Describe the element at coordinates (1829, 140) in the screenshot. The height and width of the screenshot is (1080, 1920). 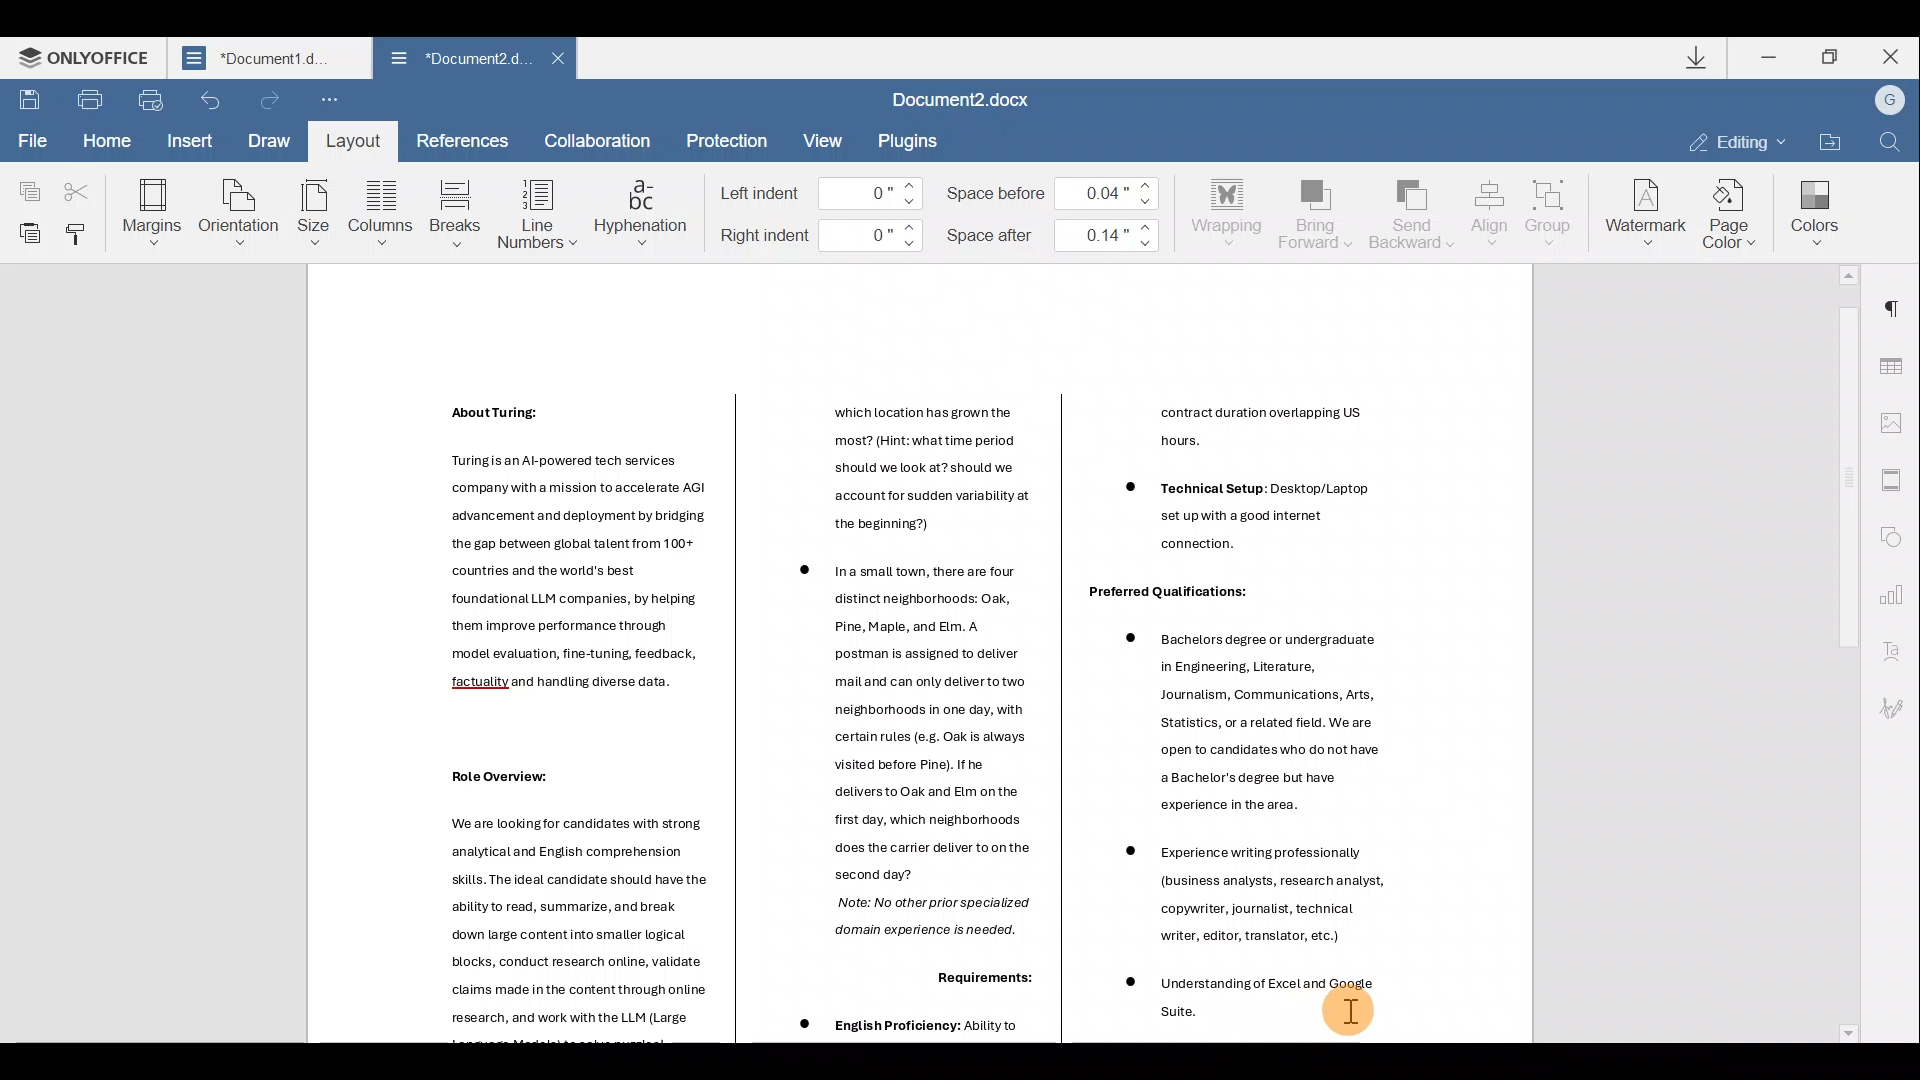
I see `Open file location` at that location.